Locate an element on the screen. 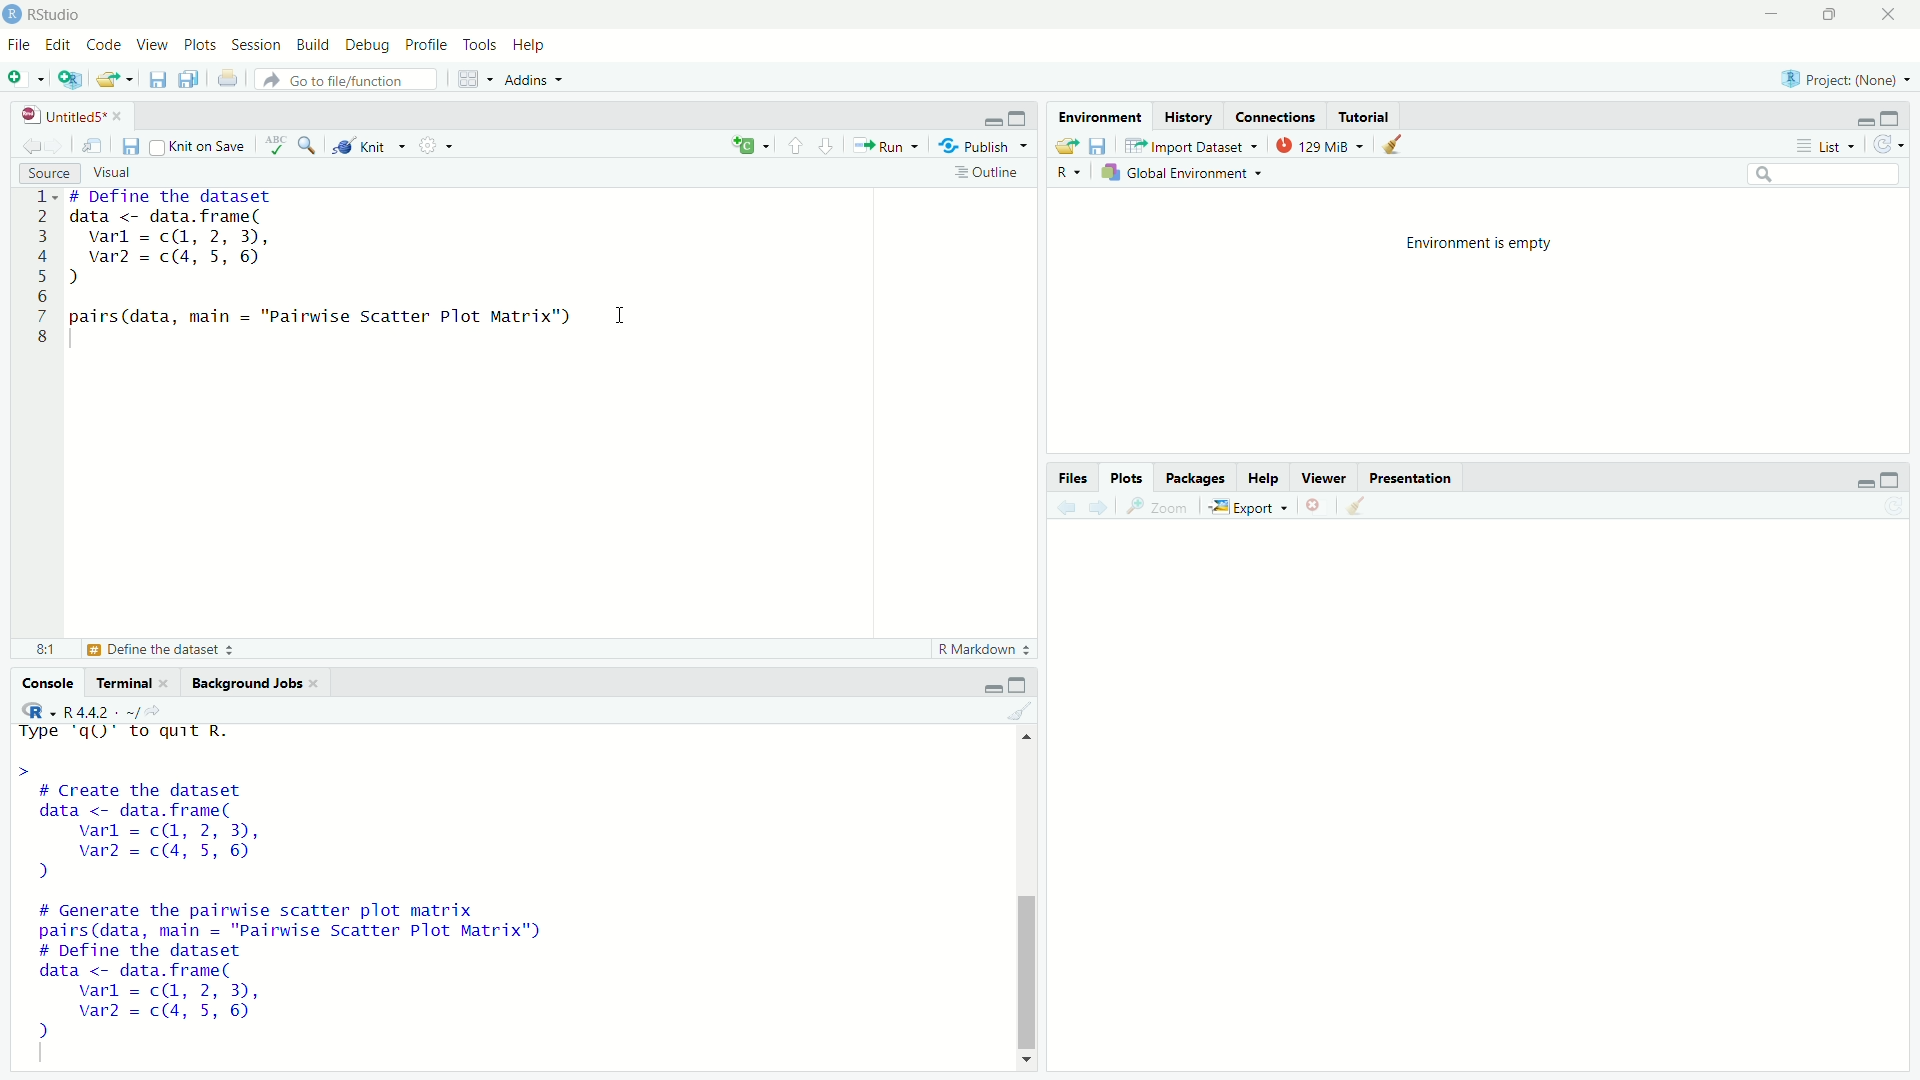 The width and height of the screenshot is (1920, 1080). # Define the dataset is located at coordinates (165, 650).